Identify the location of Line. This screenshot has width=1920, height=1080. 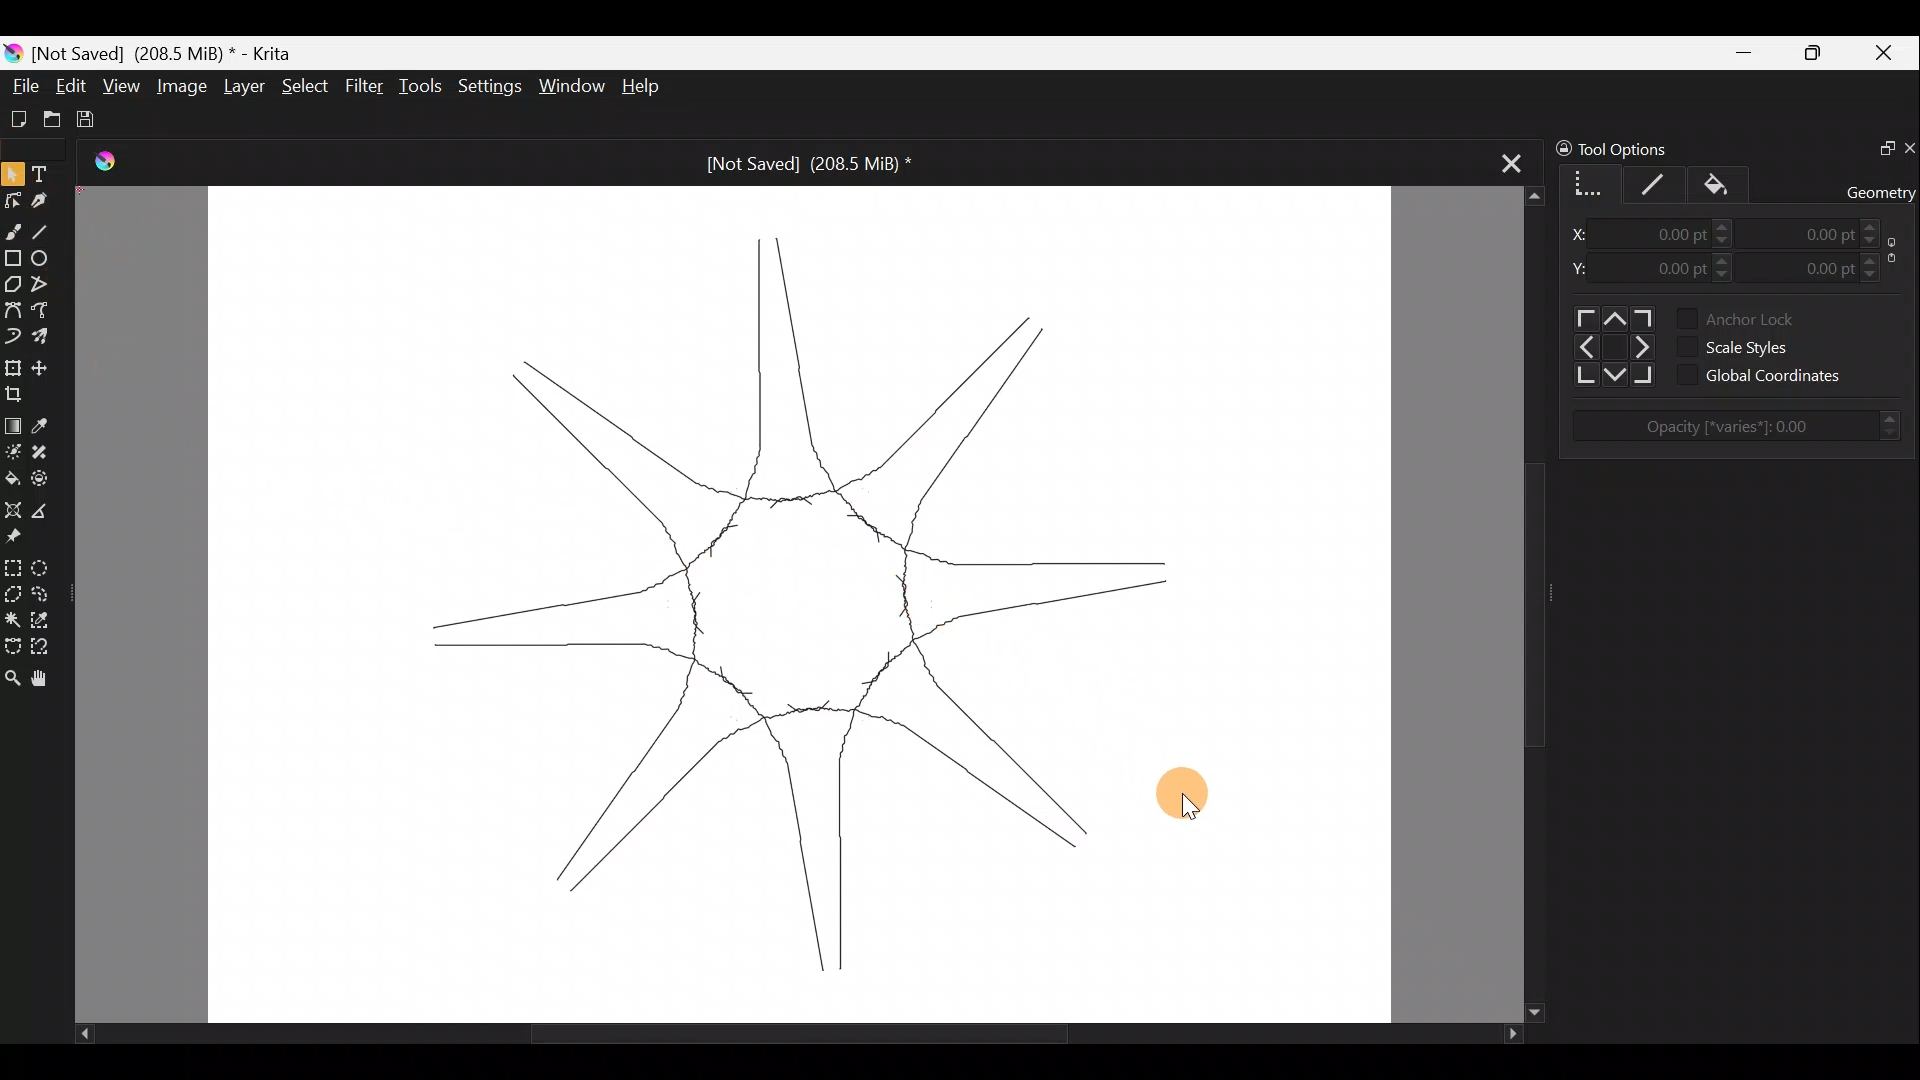
(44, 228).